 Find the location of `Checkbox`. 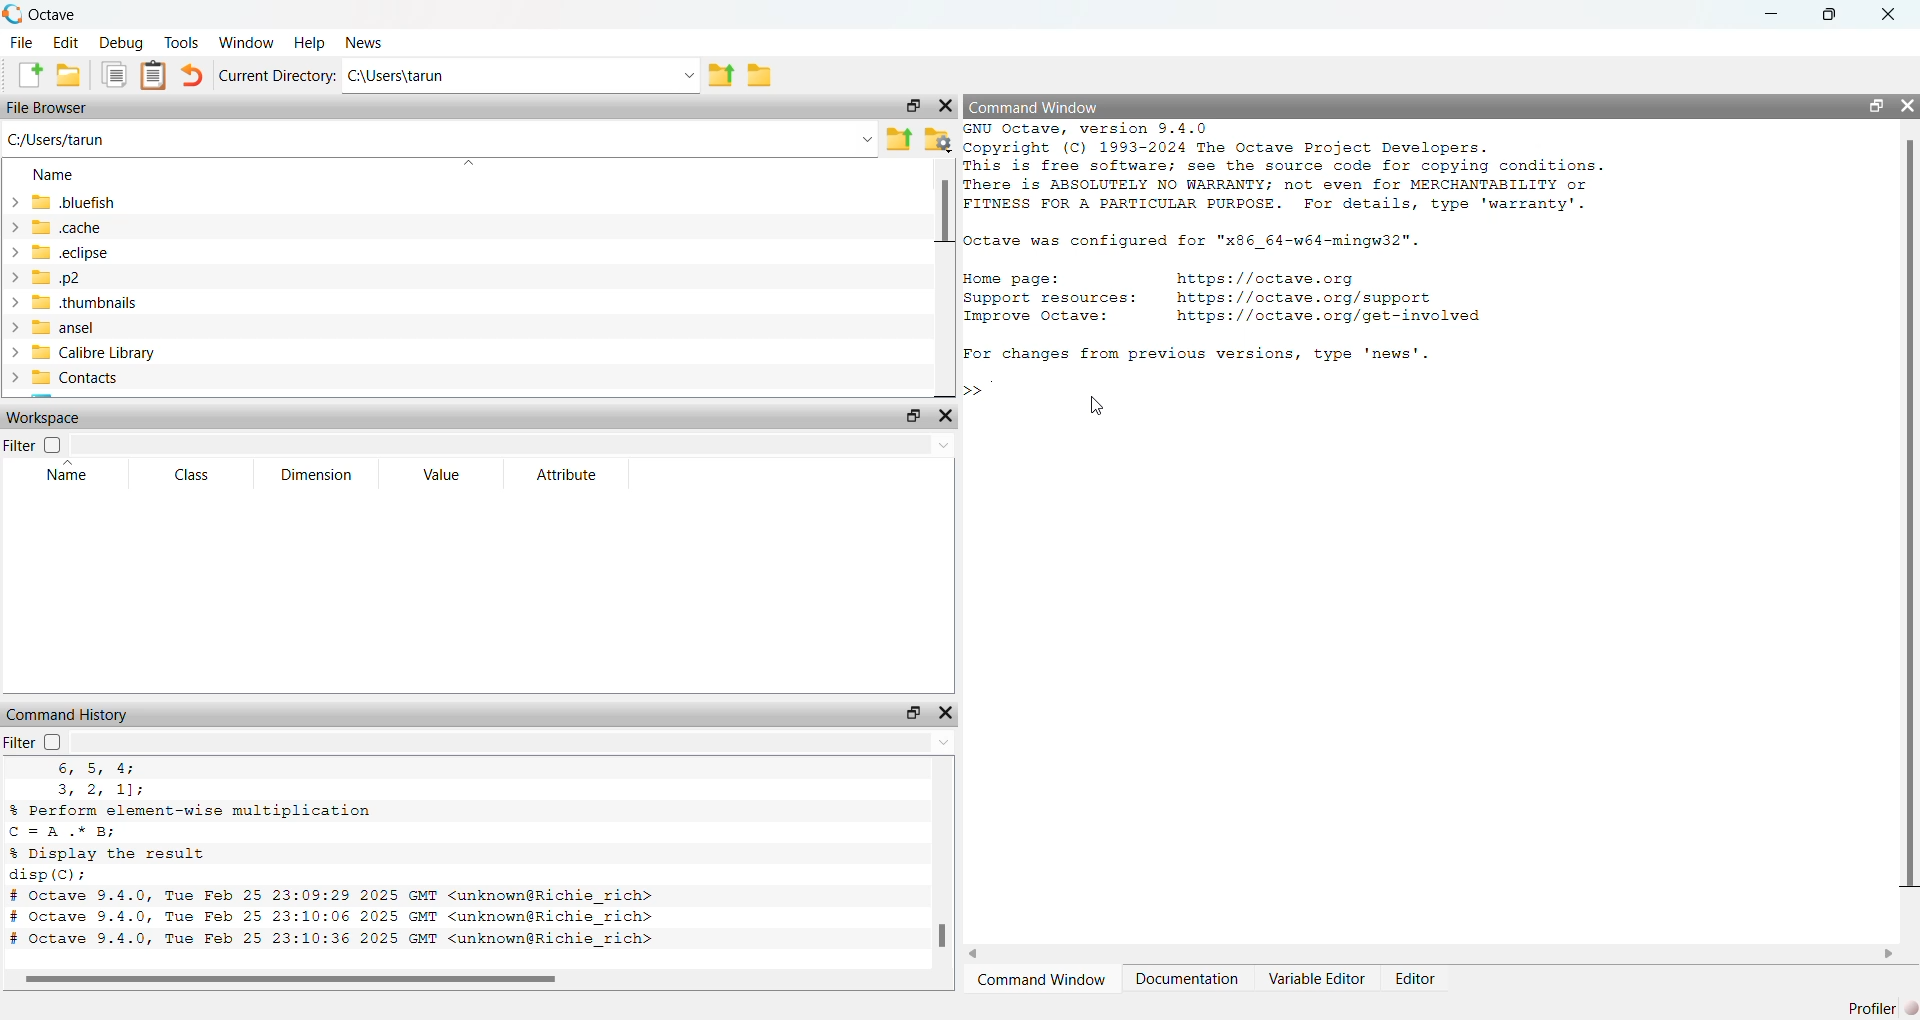

Checkbox is located at coordinates (52, 444).